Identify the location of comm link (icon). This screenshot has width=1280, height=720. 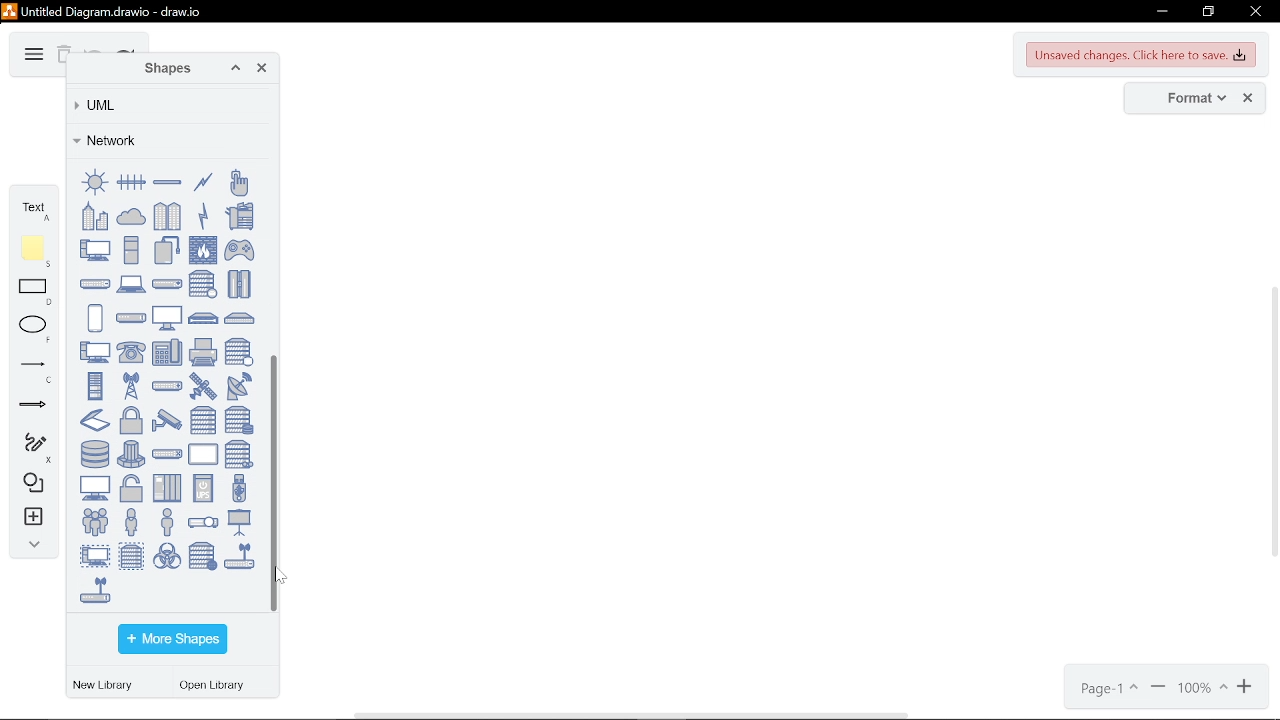
(203, 215).